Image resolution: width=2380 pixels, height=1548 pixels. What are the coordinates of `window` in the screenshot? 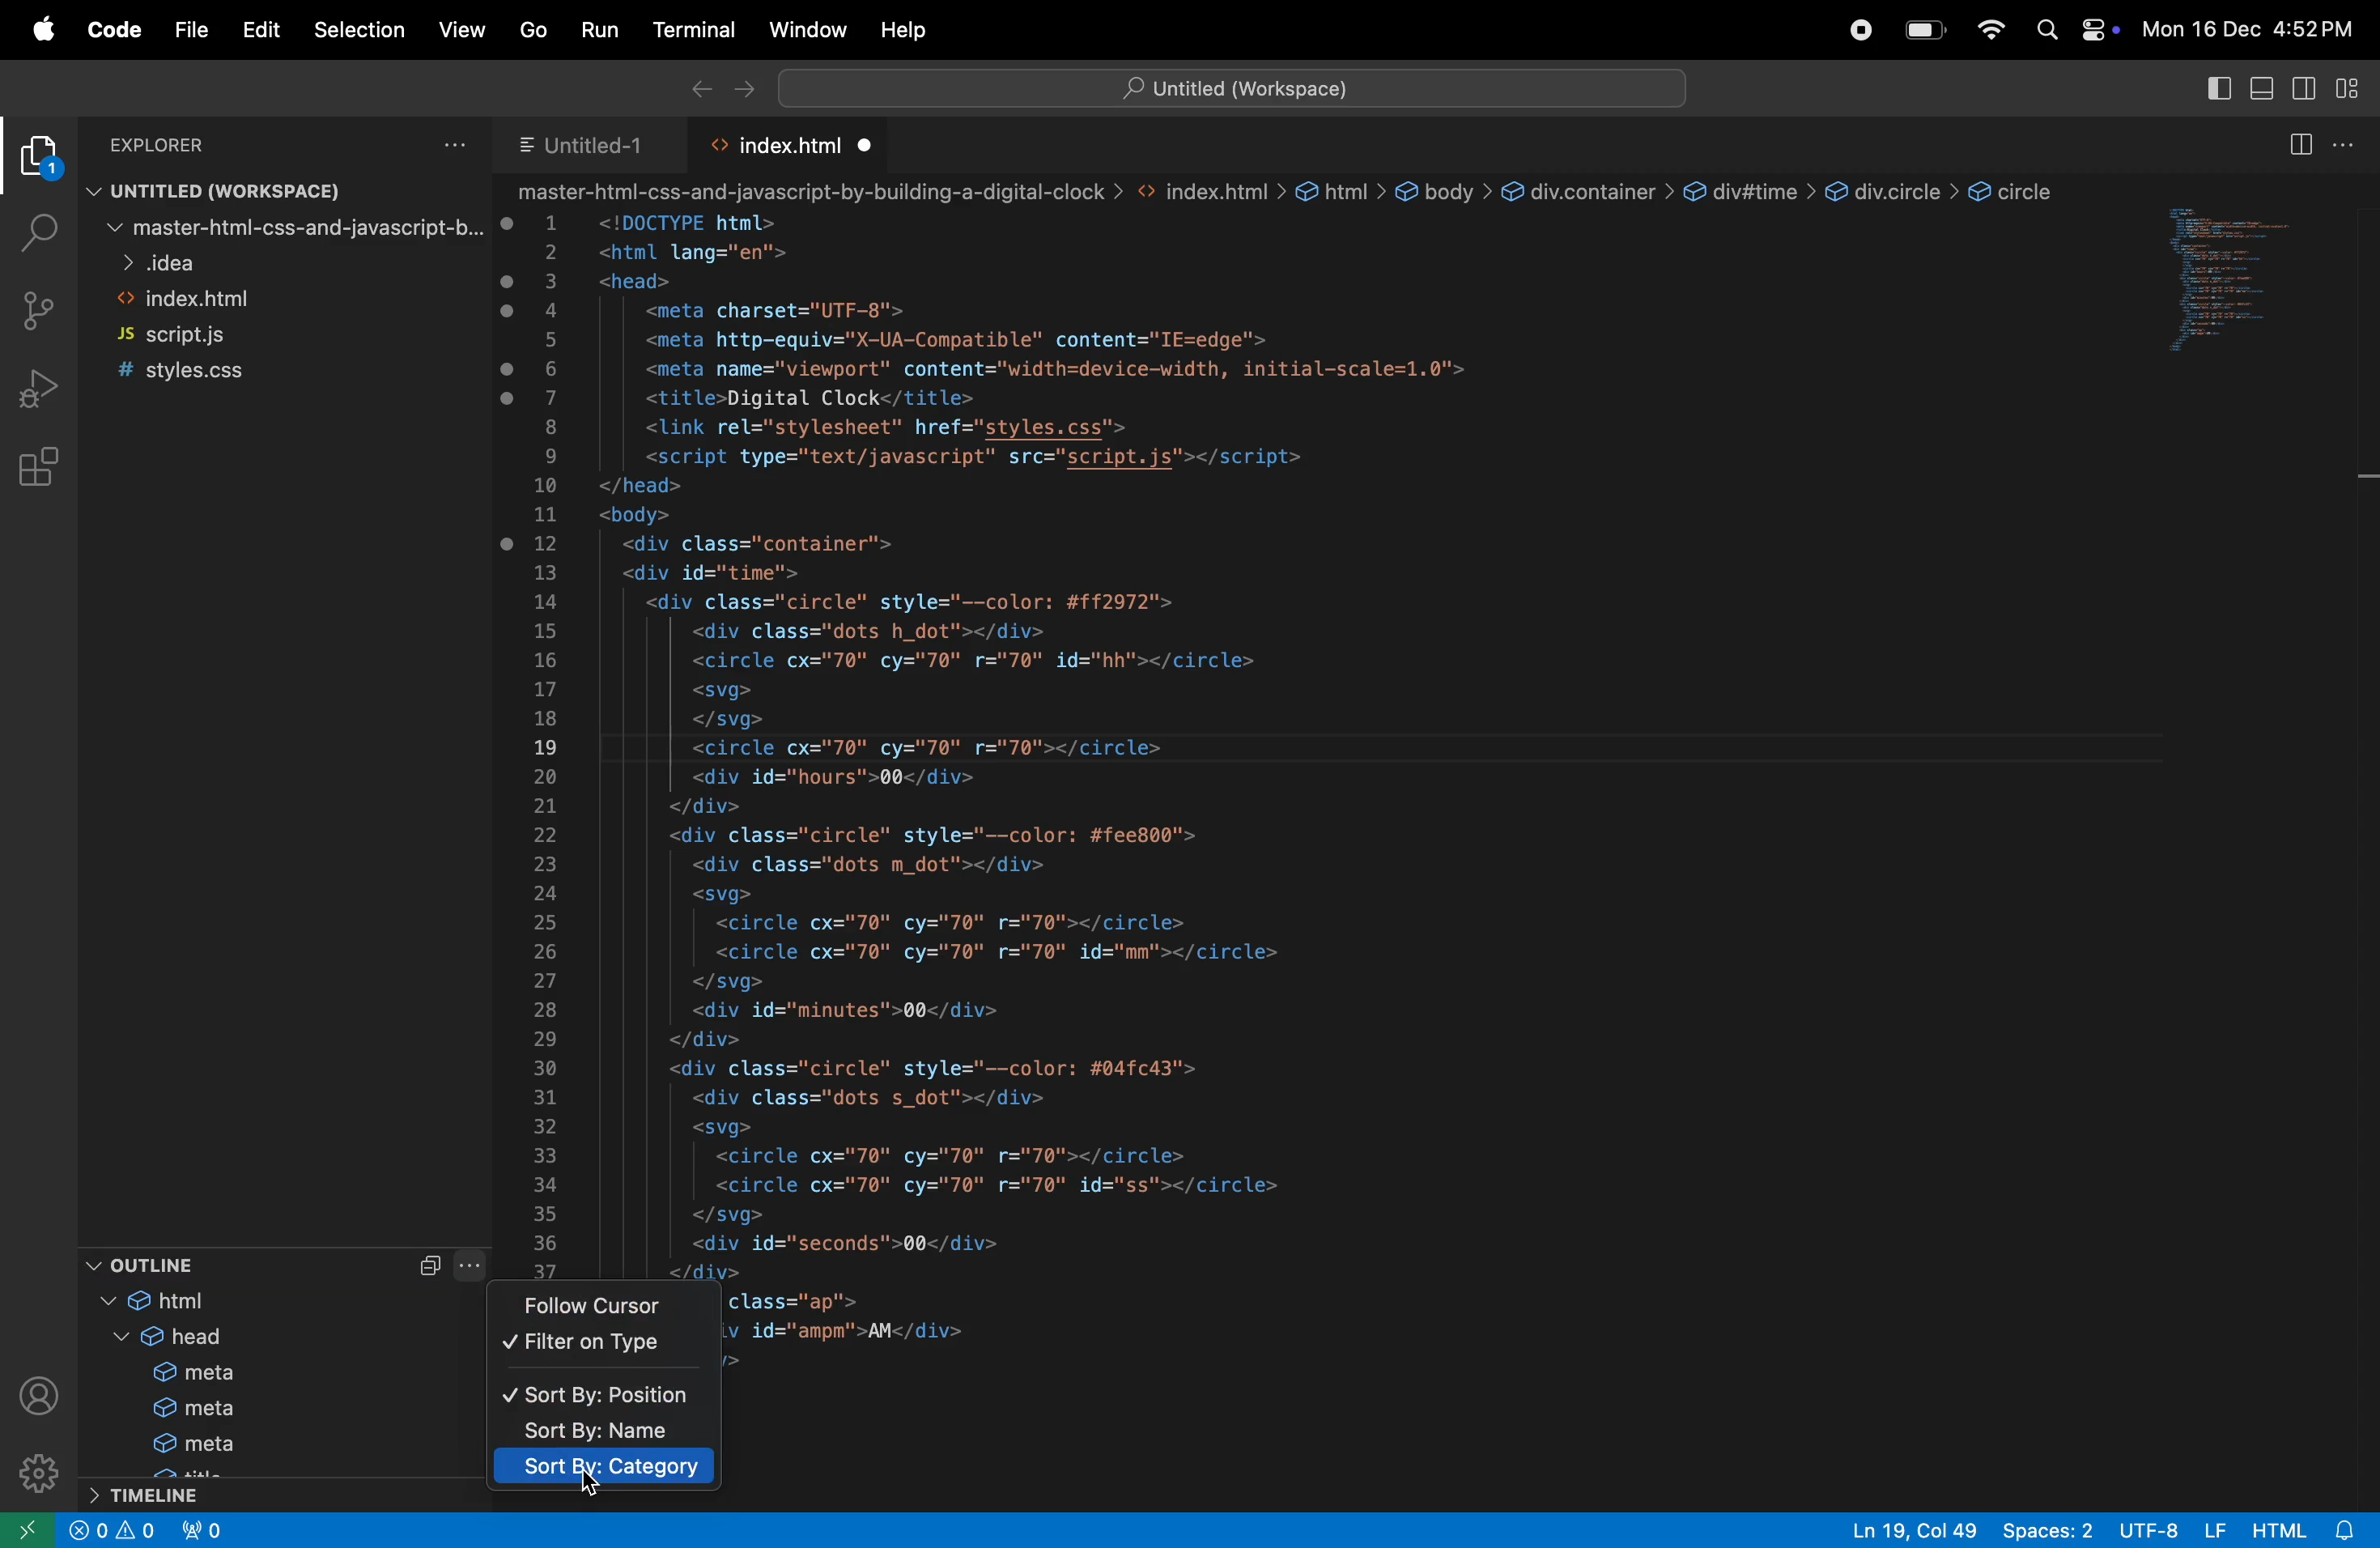 It's located at (802, 30).